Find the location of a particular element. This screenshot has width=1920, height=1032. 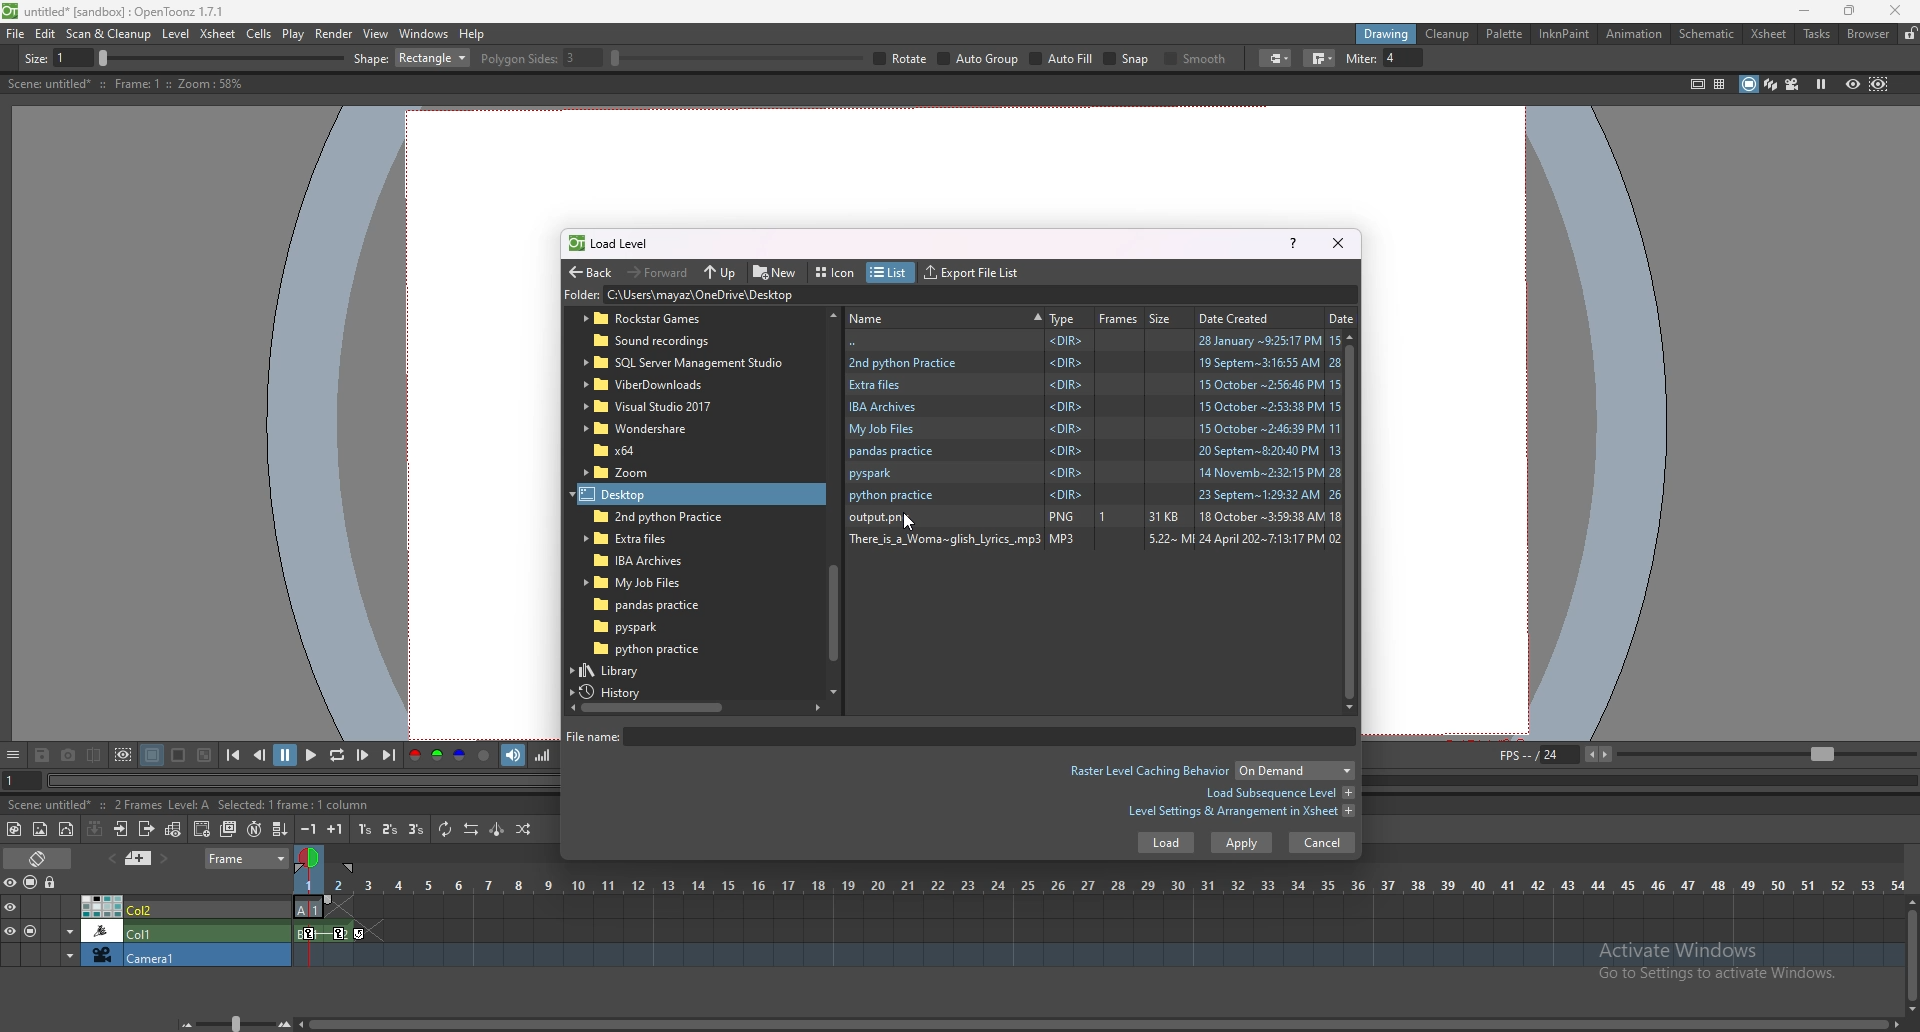

level settings and arrangement is located at coordinates (1241, 811).